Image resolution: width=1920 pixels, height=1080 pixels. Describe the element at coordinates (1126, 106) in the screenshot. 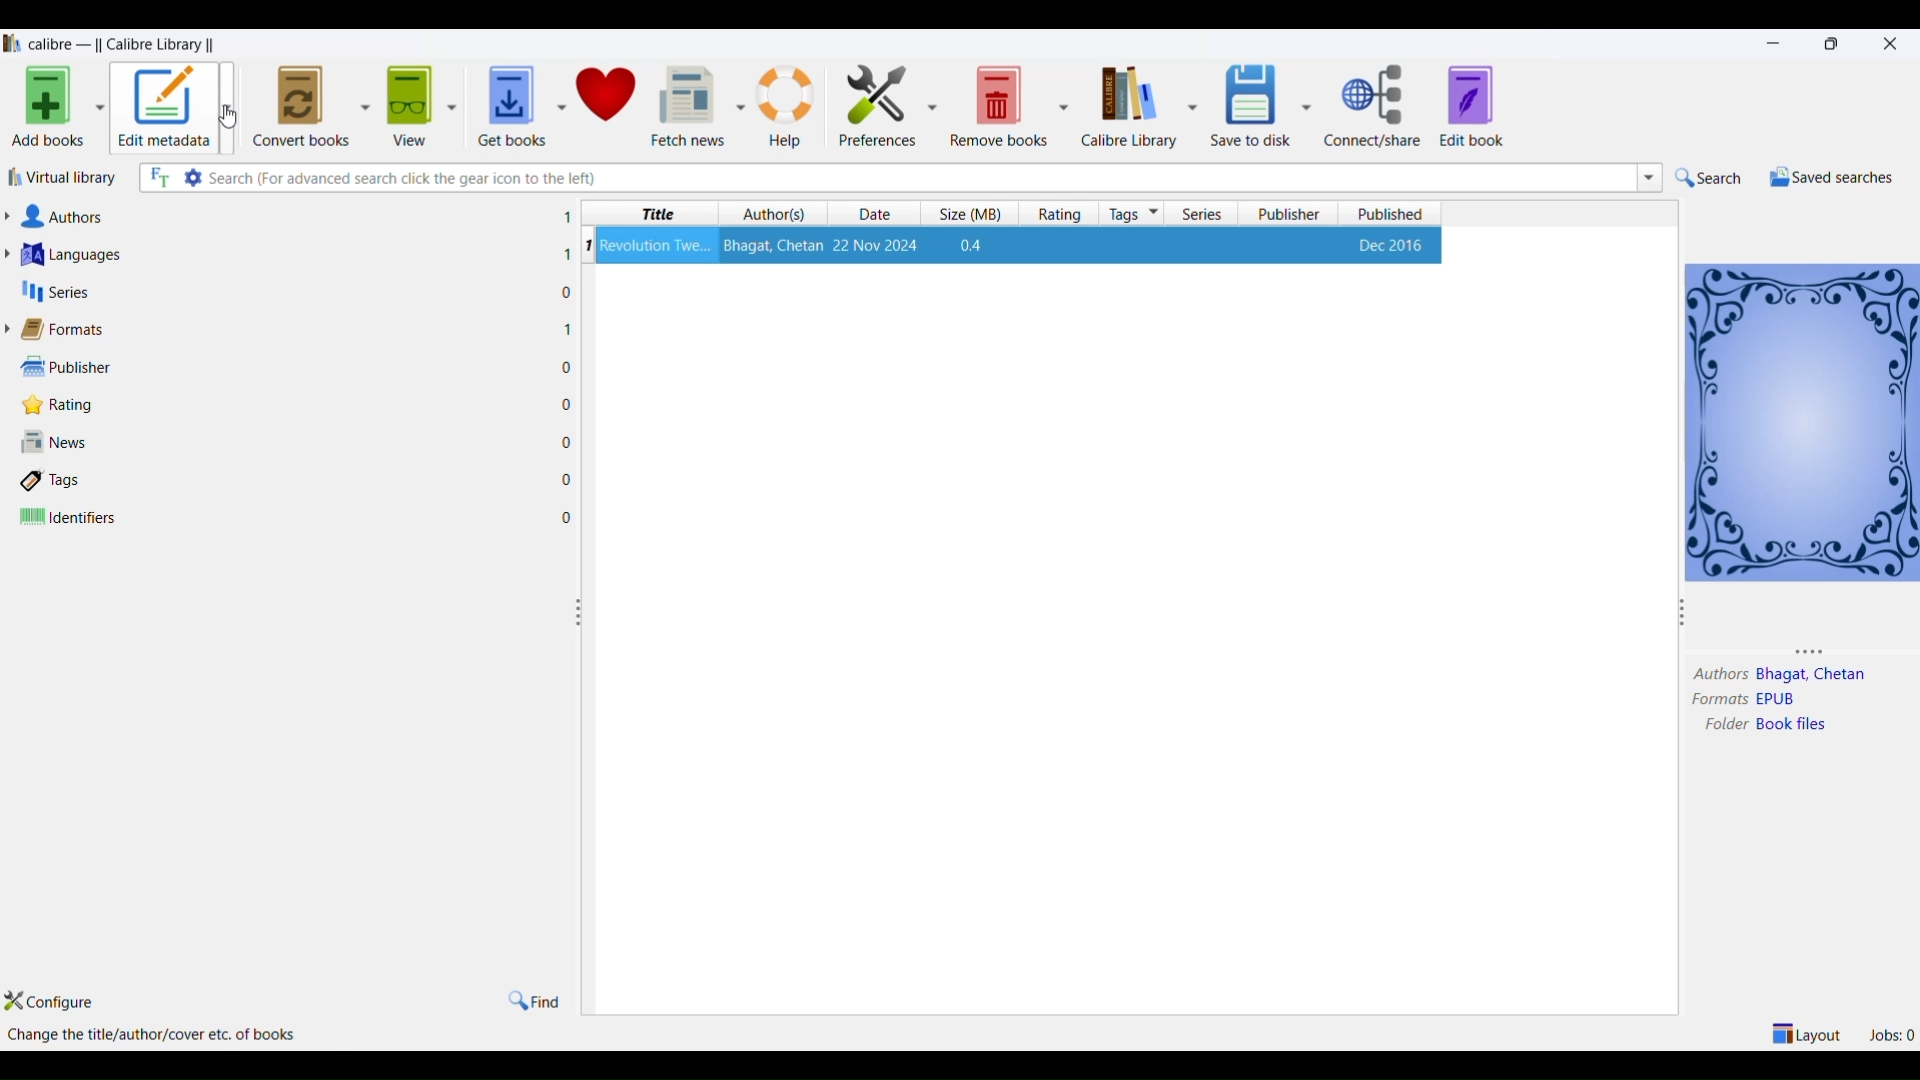

I see `calibre library` at that location.